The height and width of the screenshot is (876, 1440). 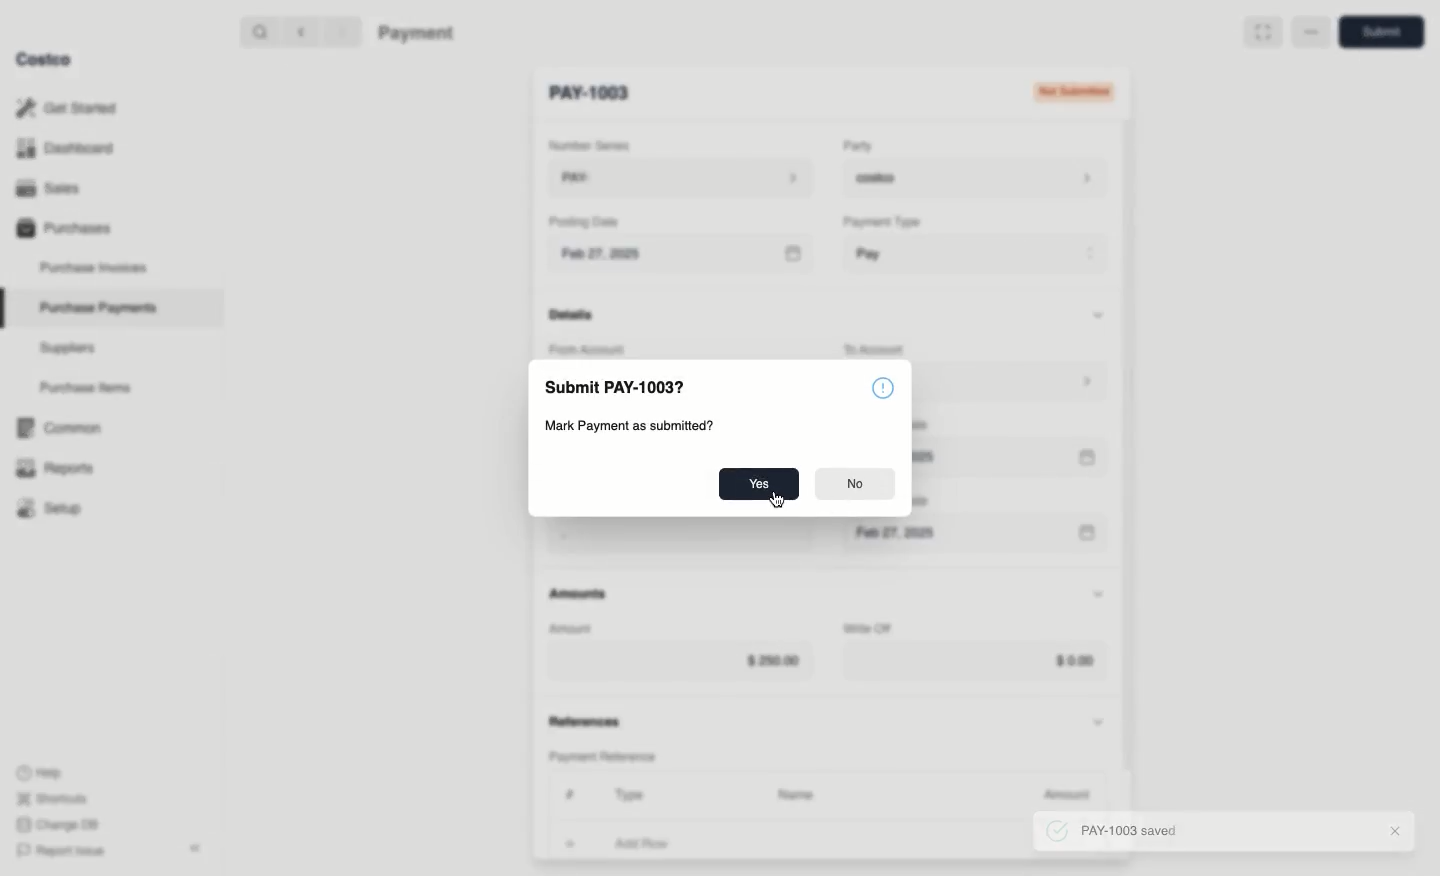 What do you see at coordinates (63, 227) in the screenshot?
I see `Purchases` at bounding box center [63, 227].